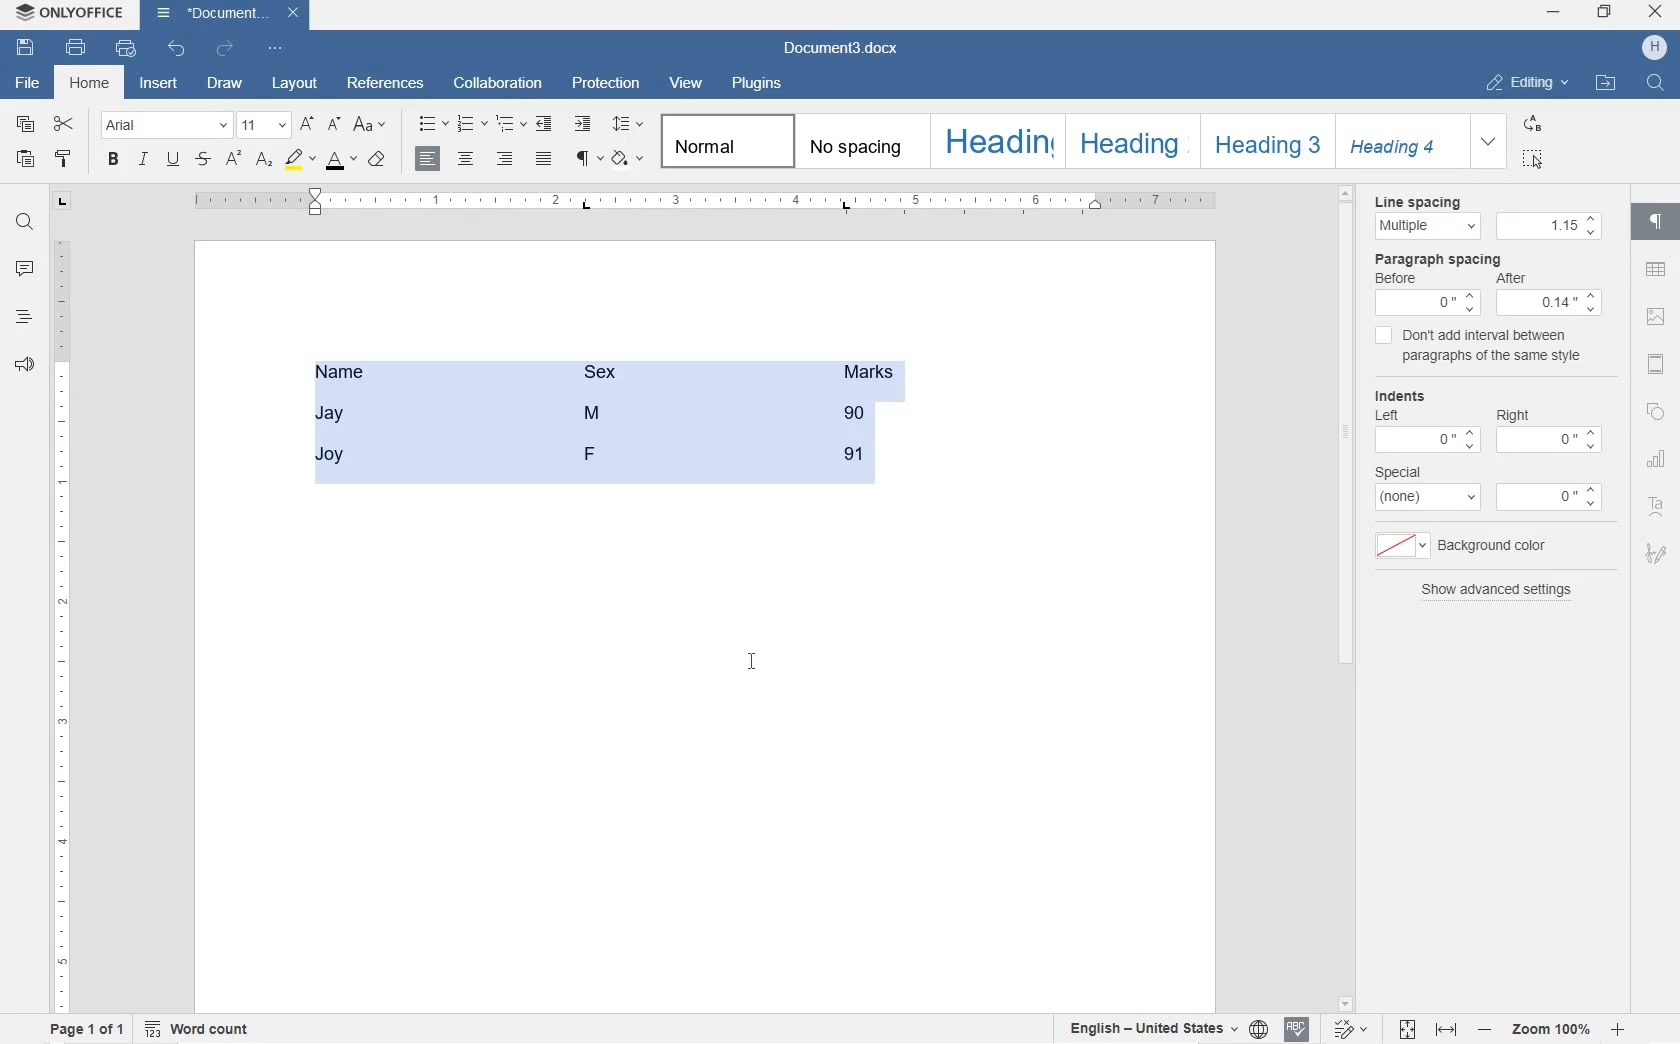  What do you see at coordinates (23, 269) in the screenshot?
I see `COMMENT` at bounding box center [23, 269].